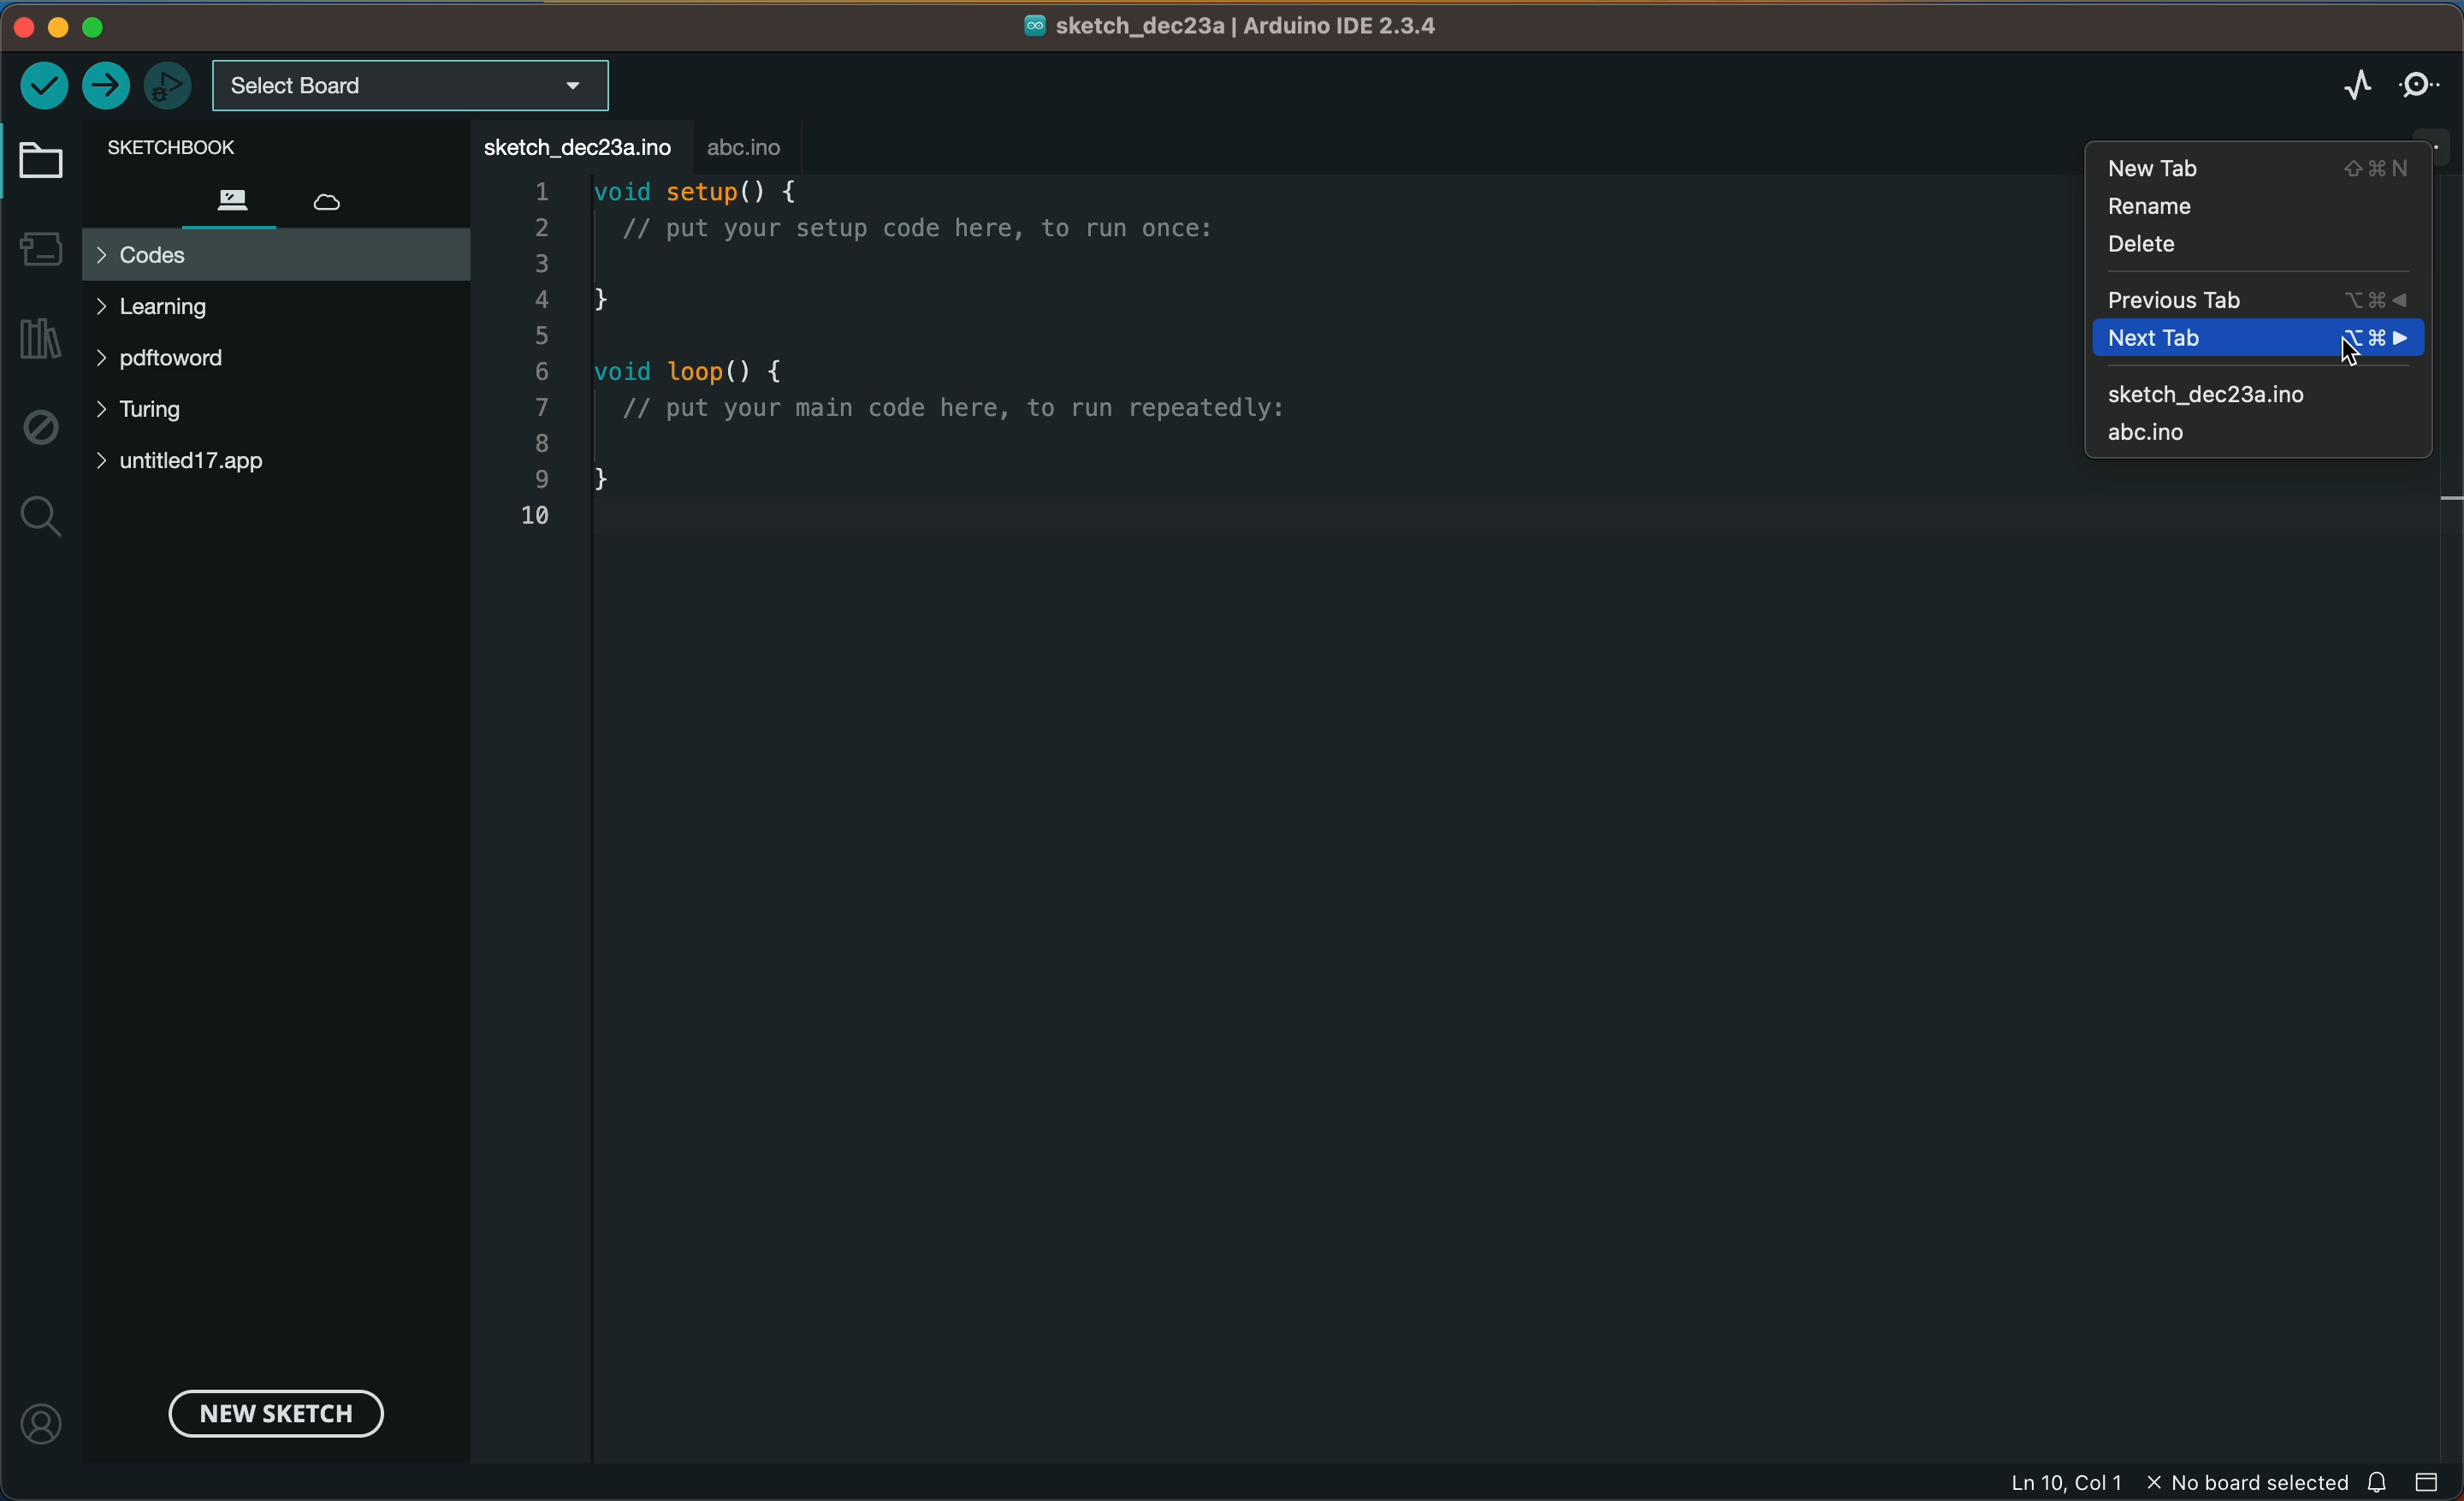 The height and width of the screenshot is (1501, 2464). Describe the element at coordinates (2264, 292) in the screenshot. I see `previous tab` at that location.